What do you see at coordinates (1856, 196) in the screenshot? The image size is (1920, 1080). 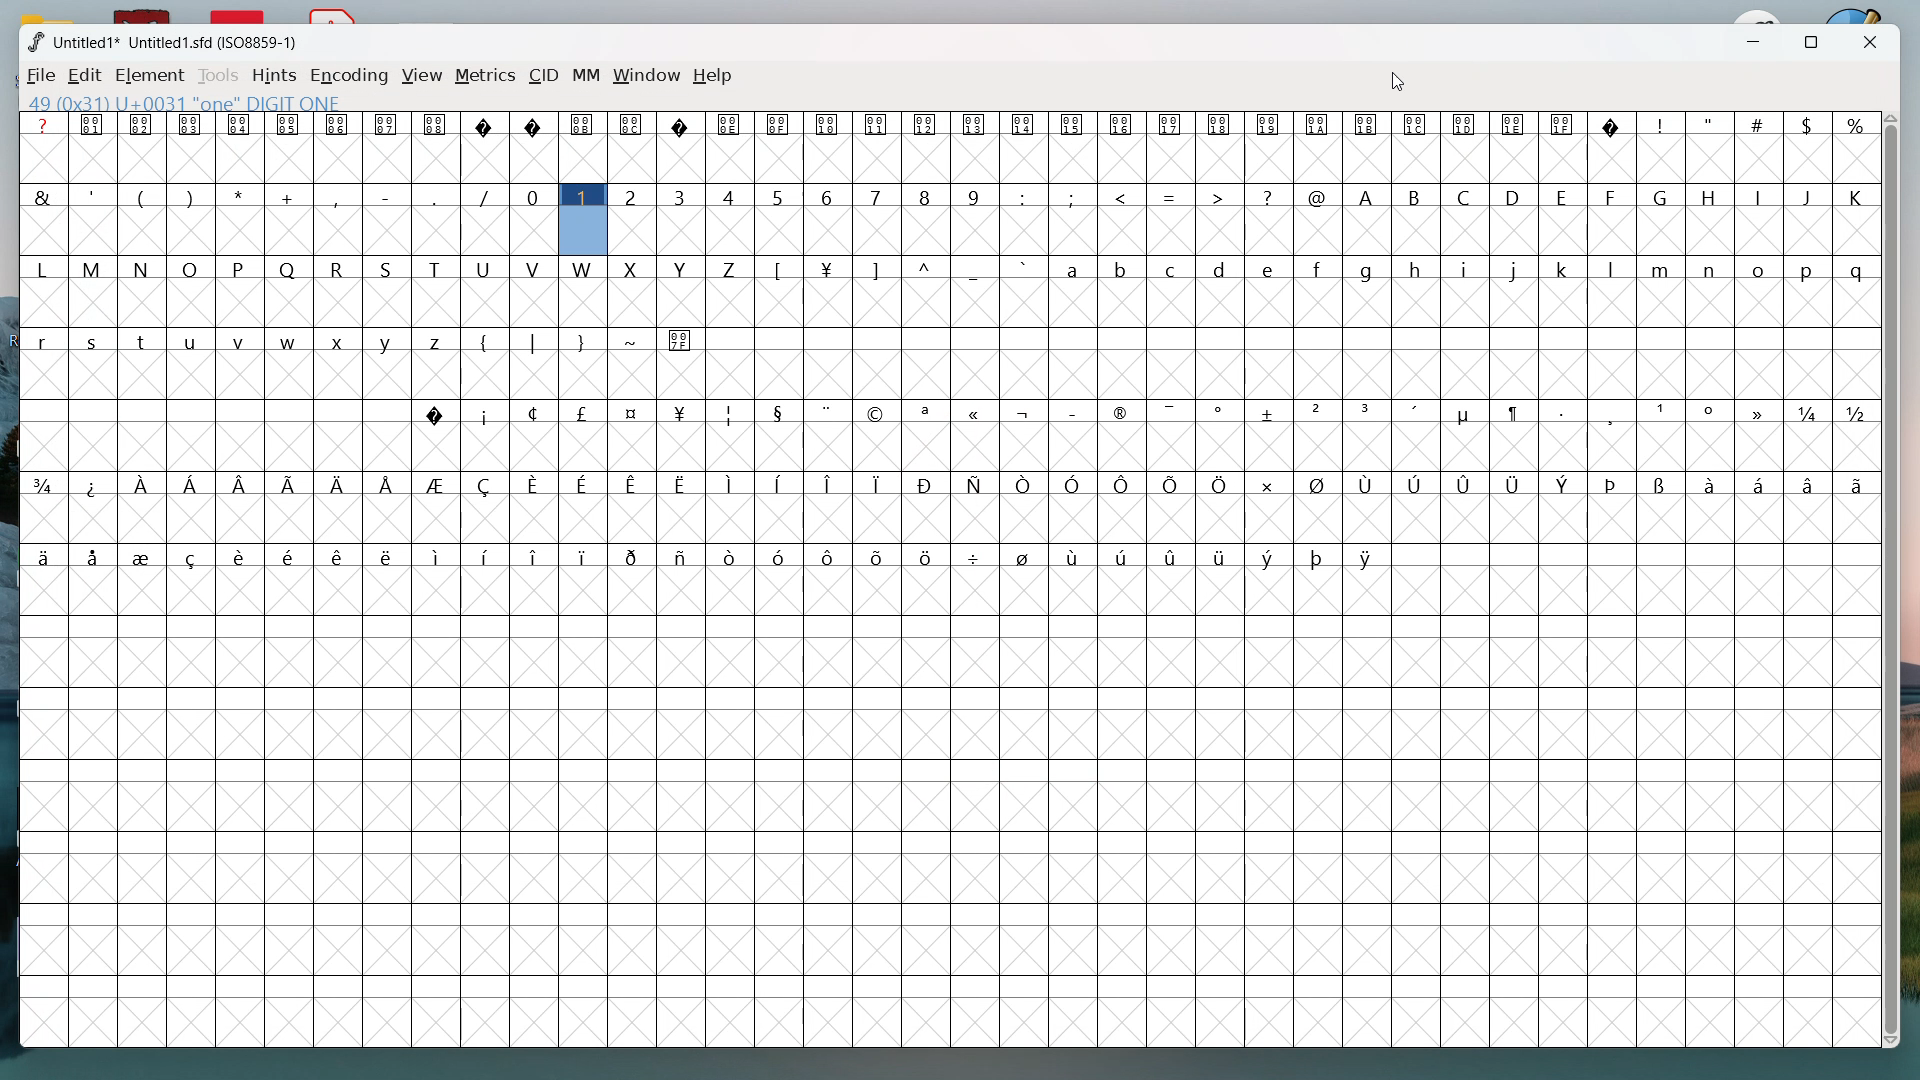 I see `K` at bounding box center [1856, 196].